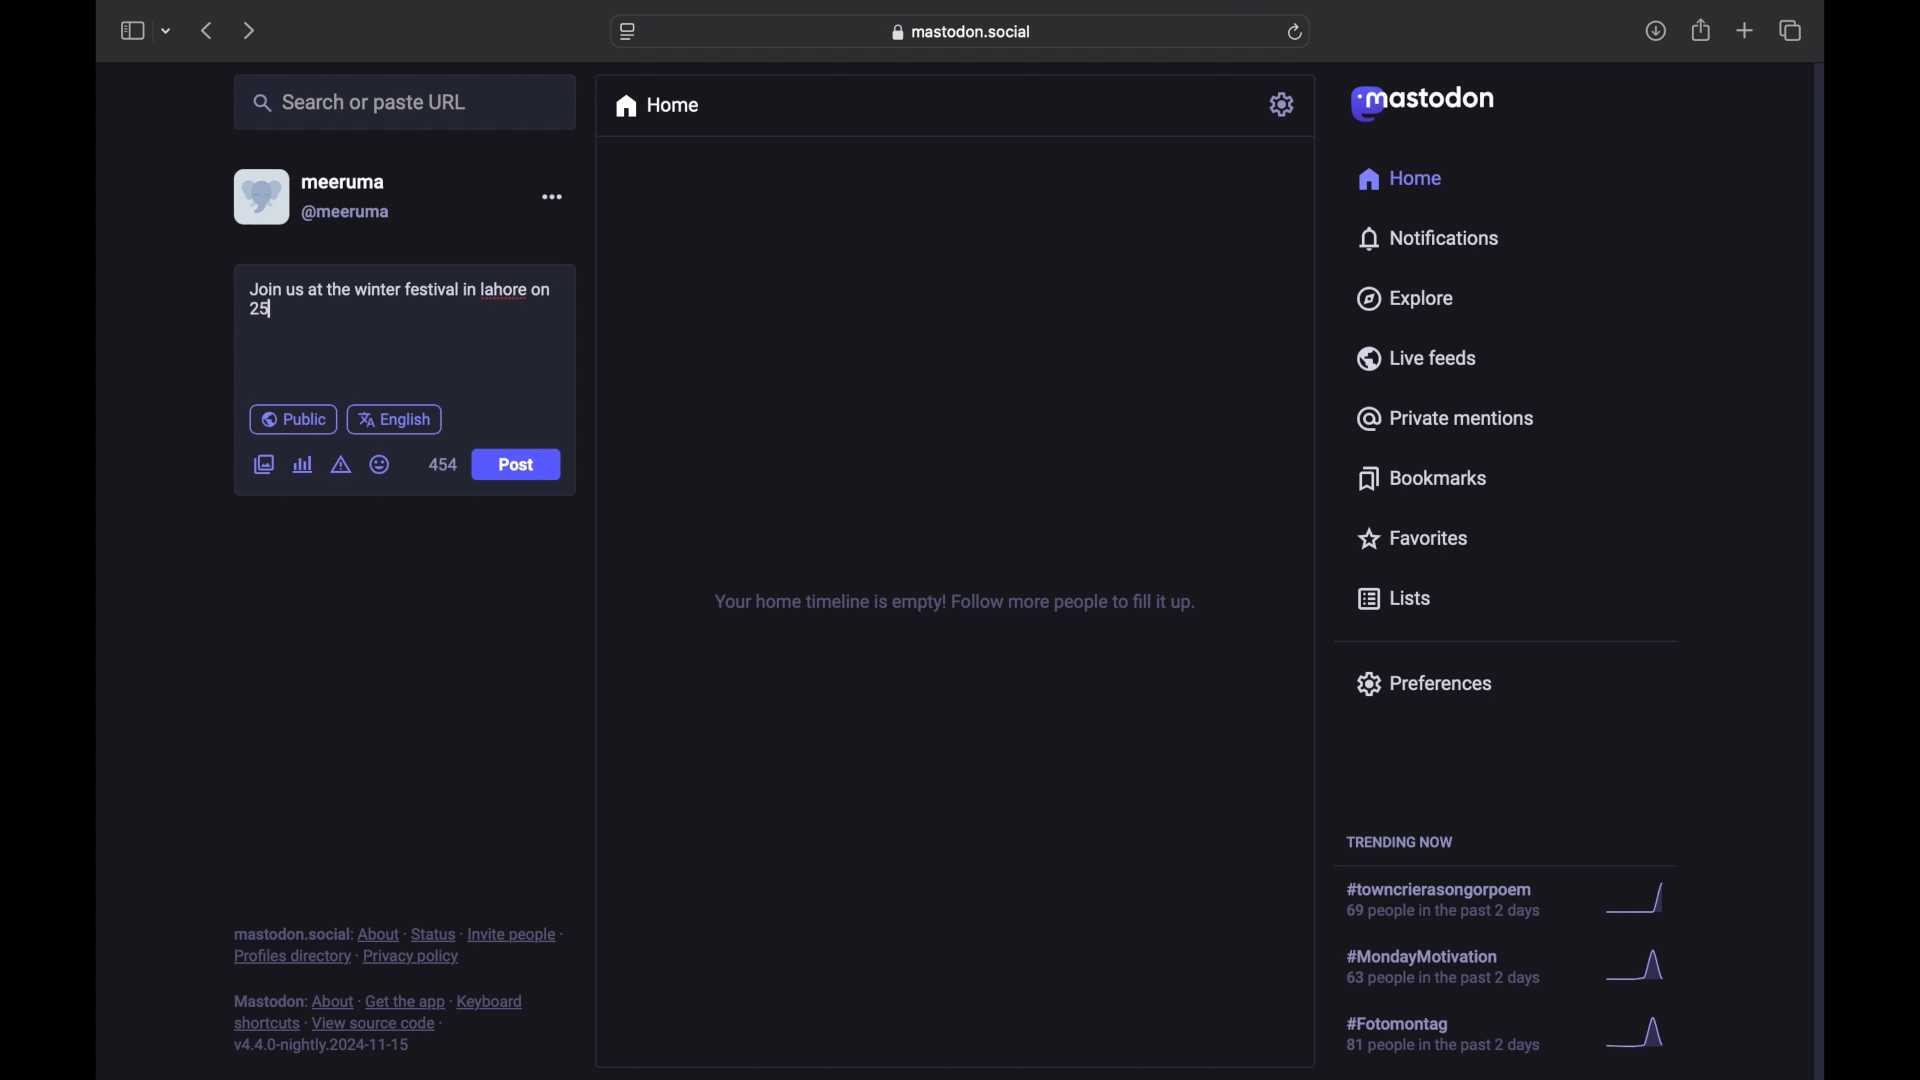  I want to click on Join us at the winter festival in lahore on 25, so click(400, 302).